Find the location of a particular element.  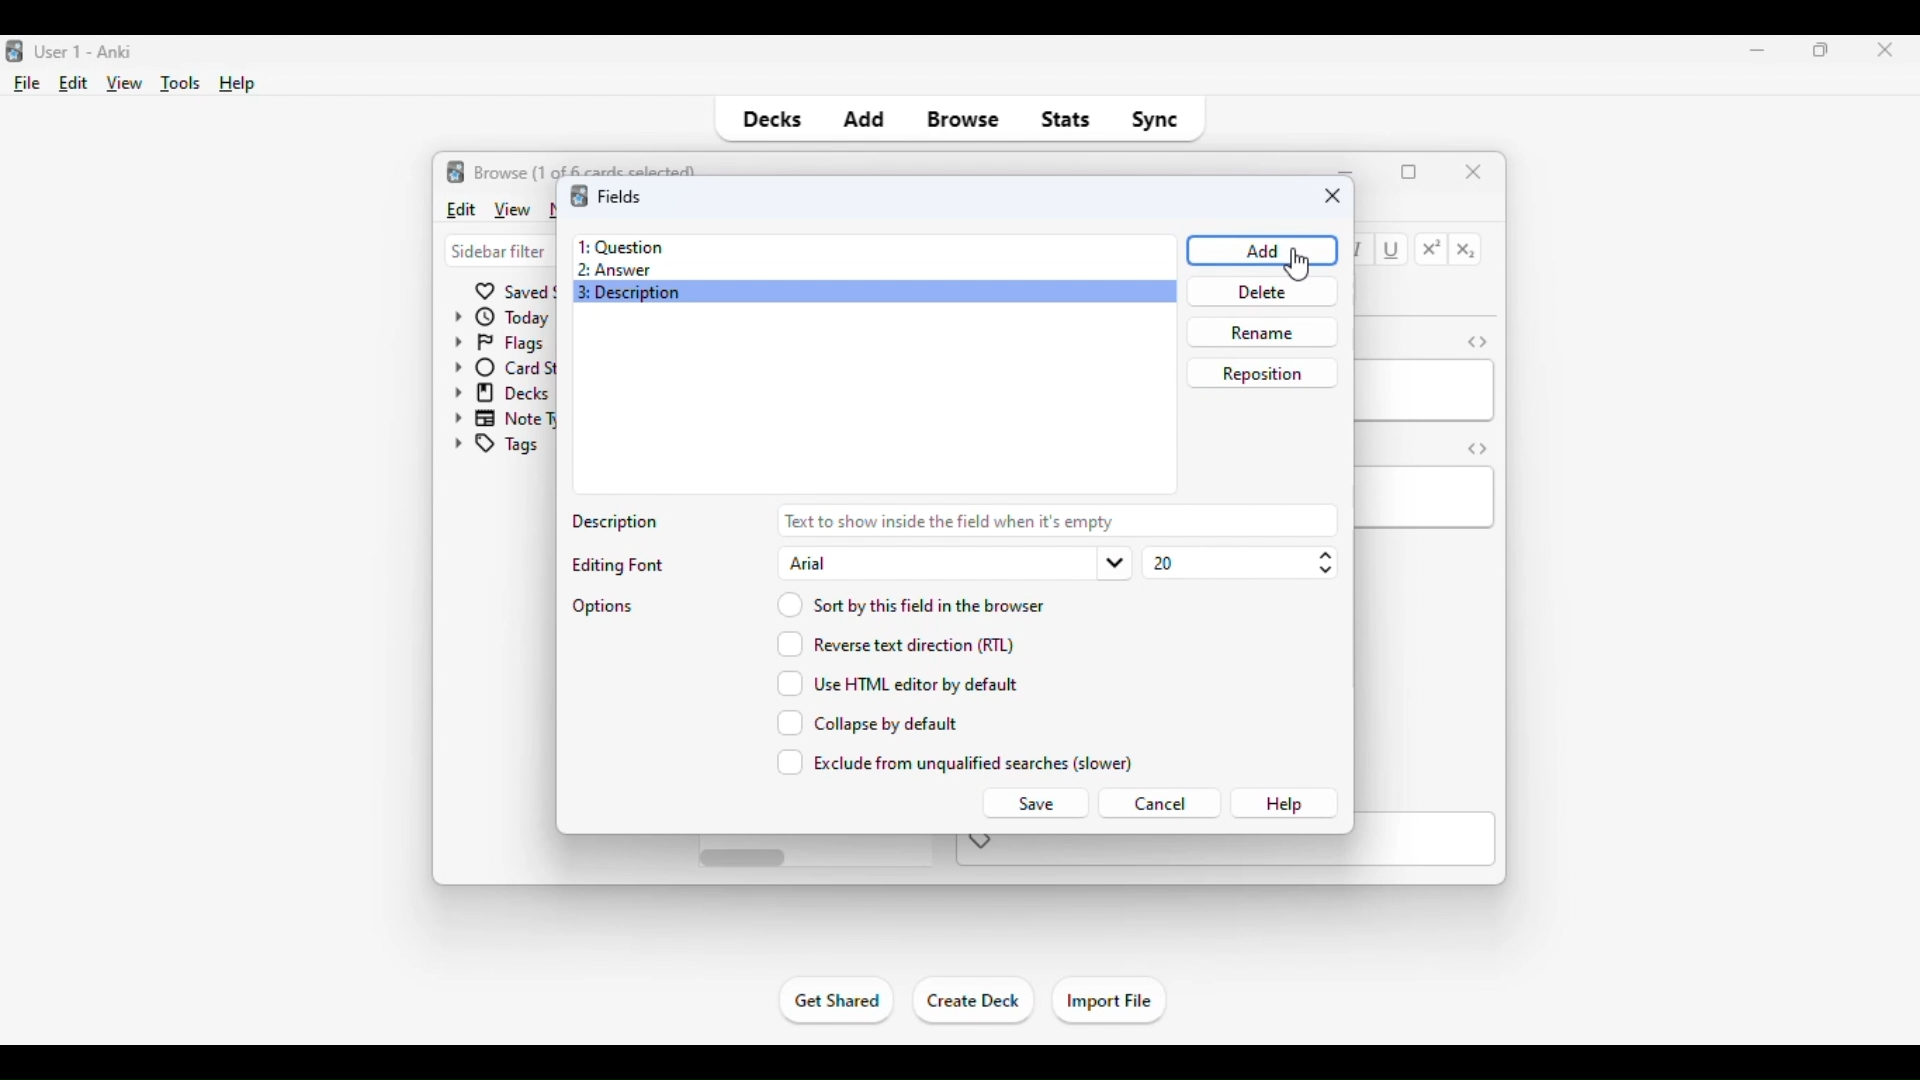

logo is located at coordinates (578, 196).